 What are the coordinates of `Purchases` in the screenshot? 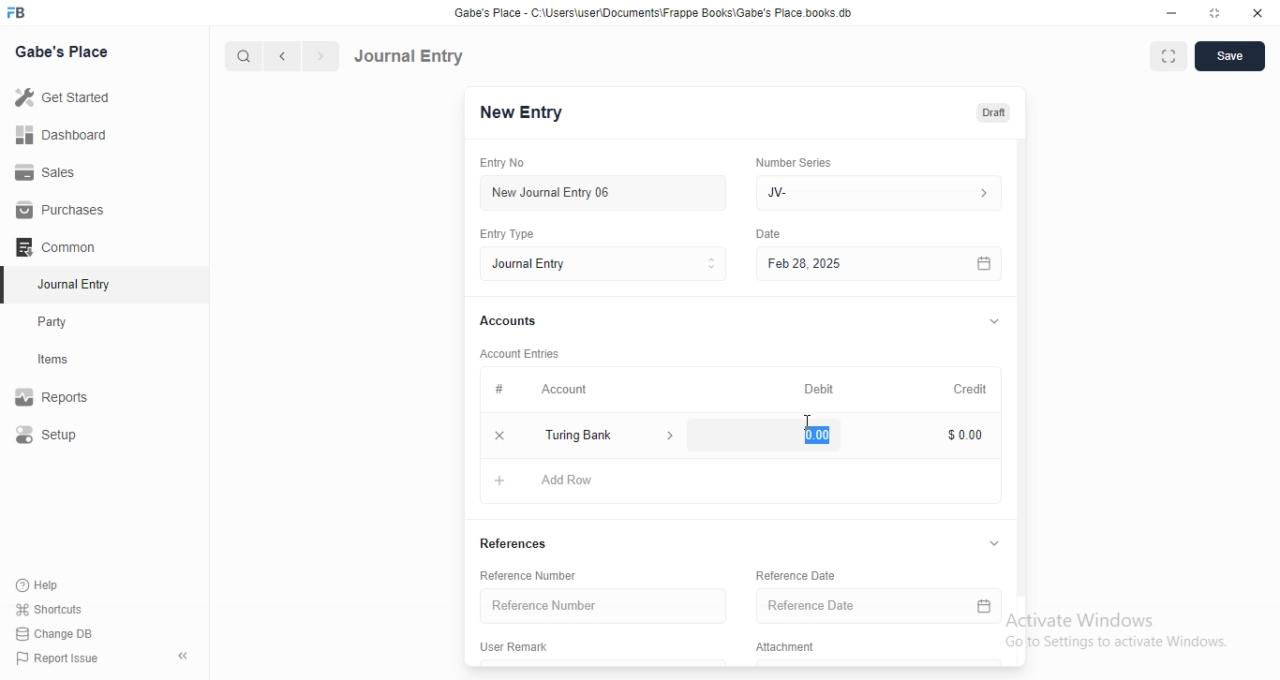 It's located at (63, 210).